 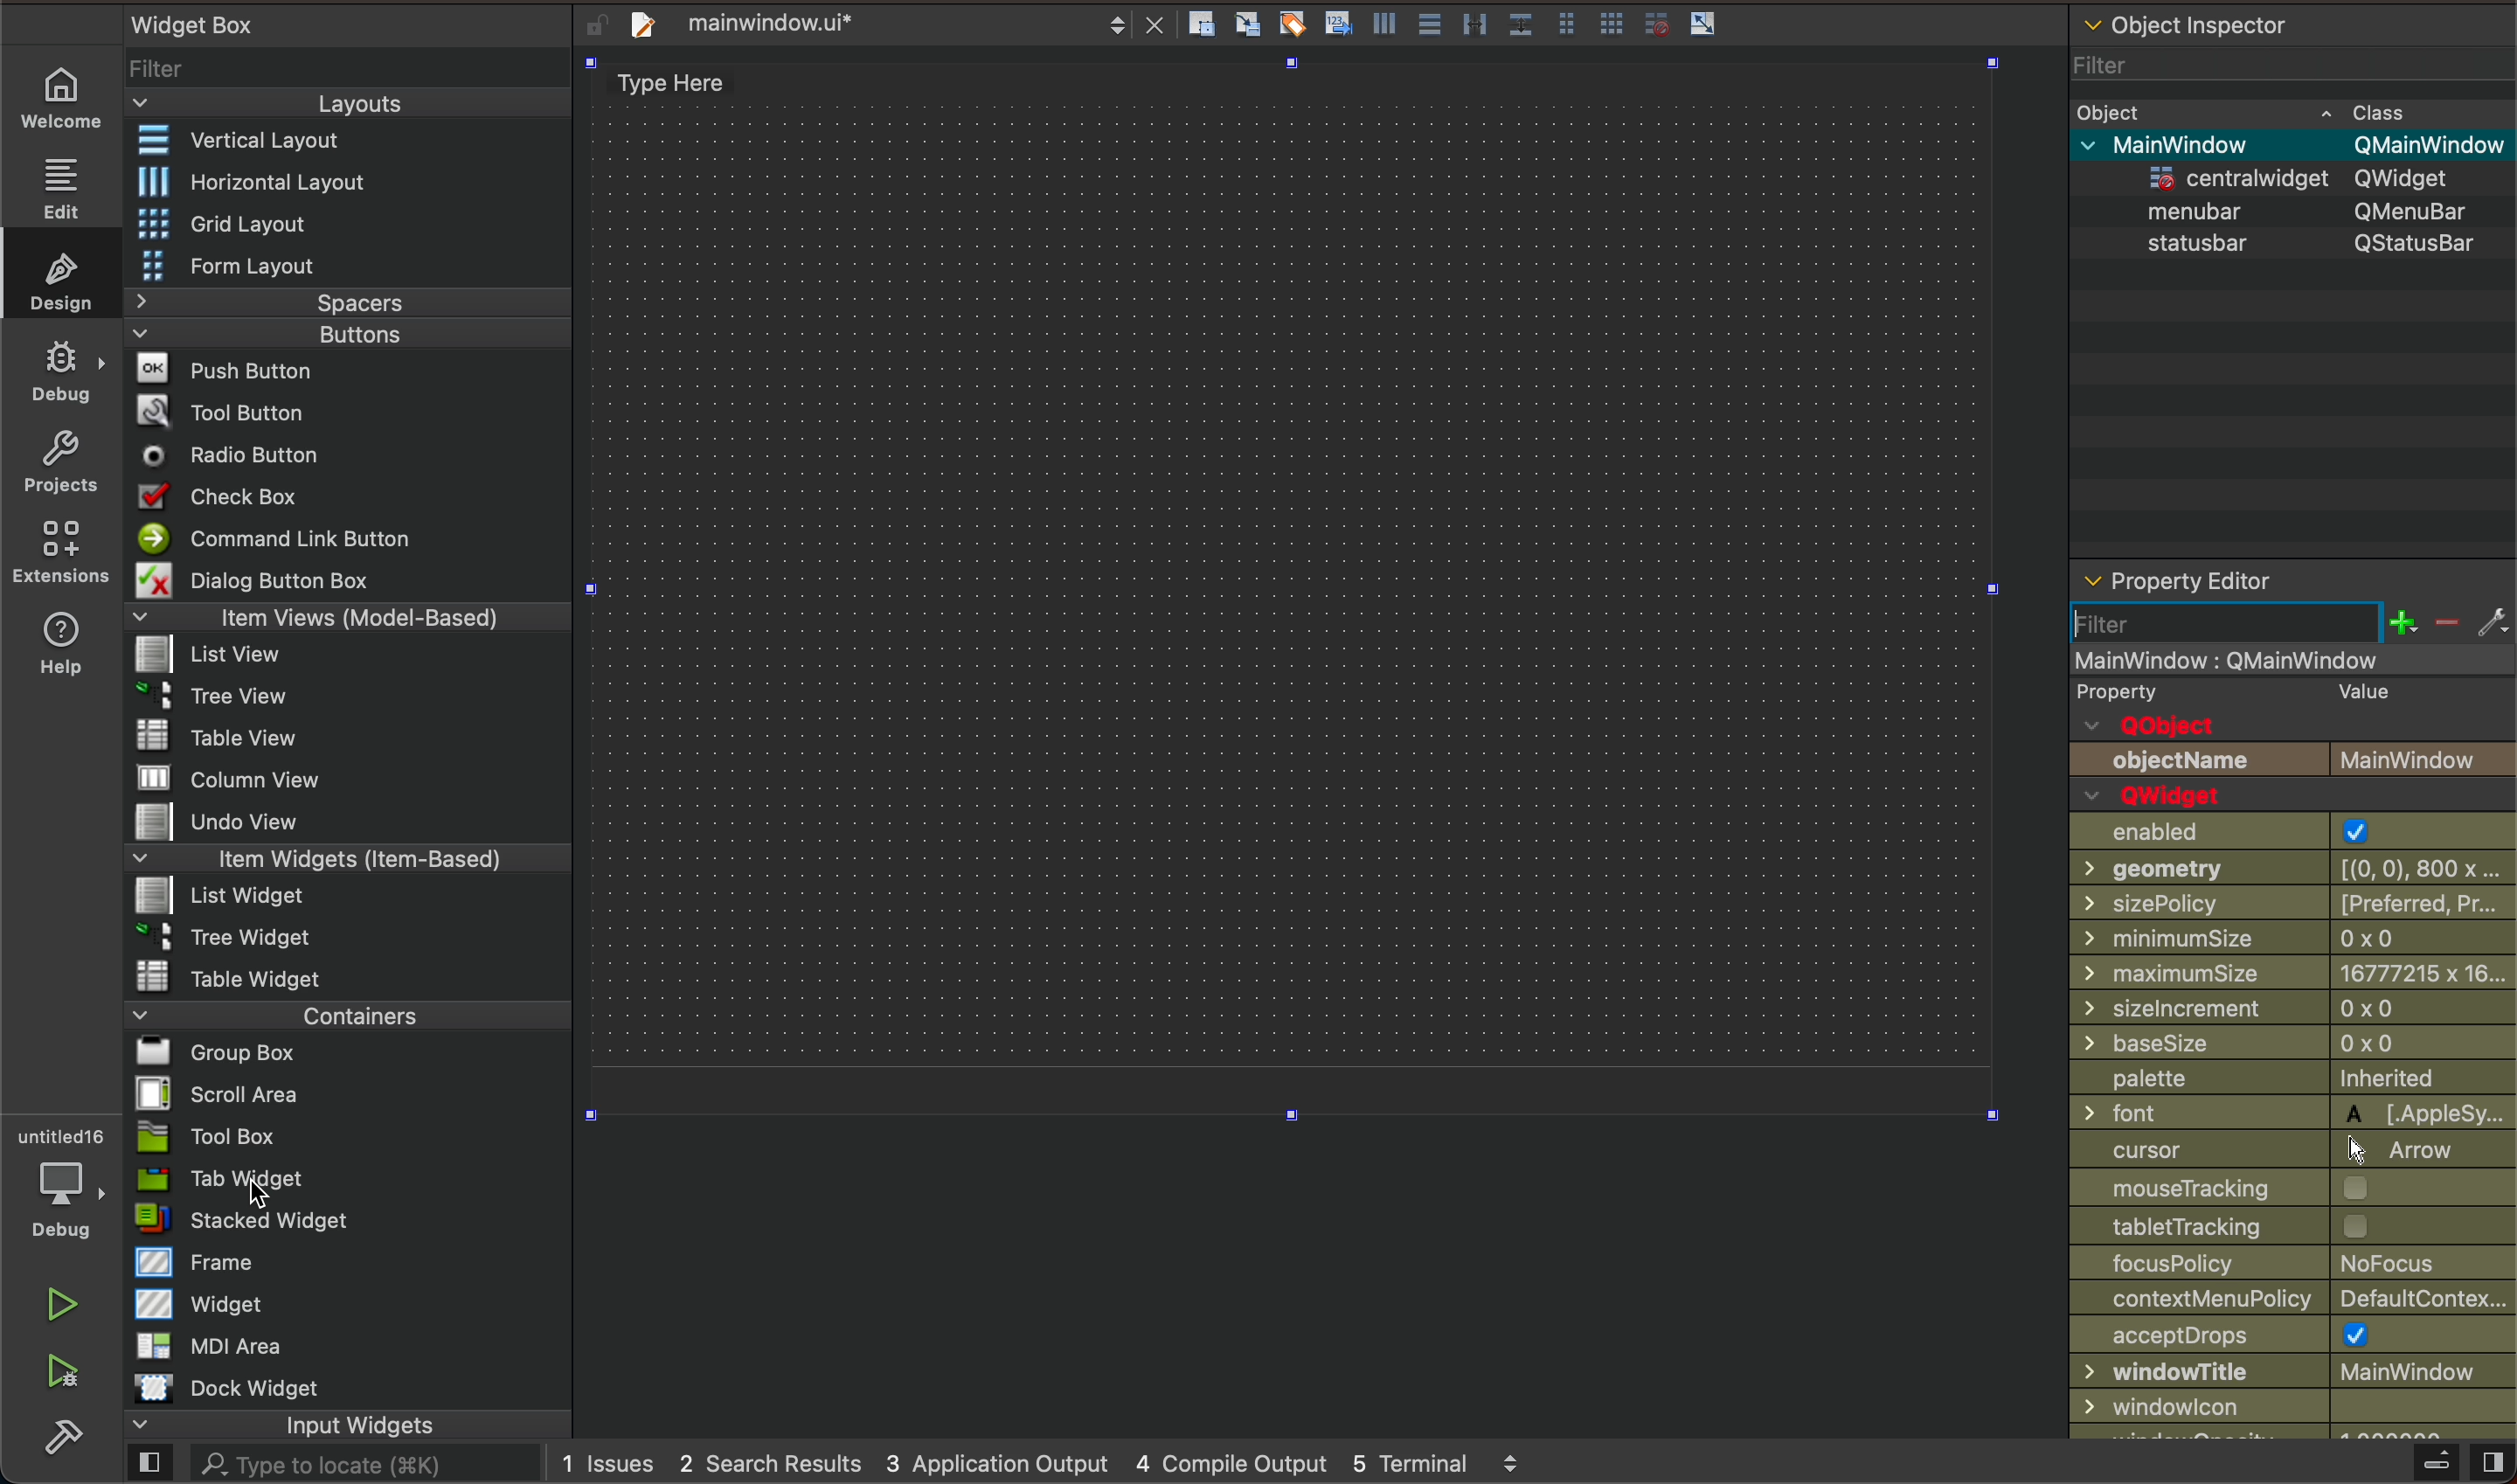 I want to click on Item Views (Model-Based), so click(x=349, y=619).